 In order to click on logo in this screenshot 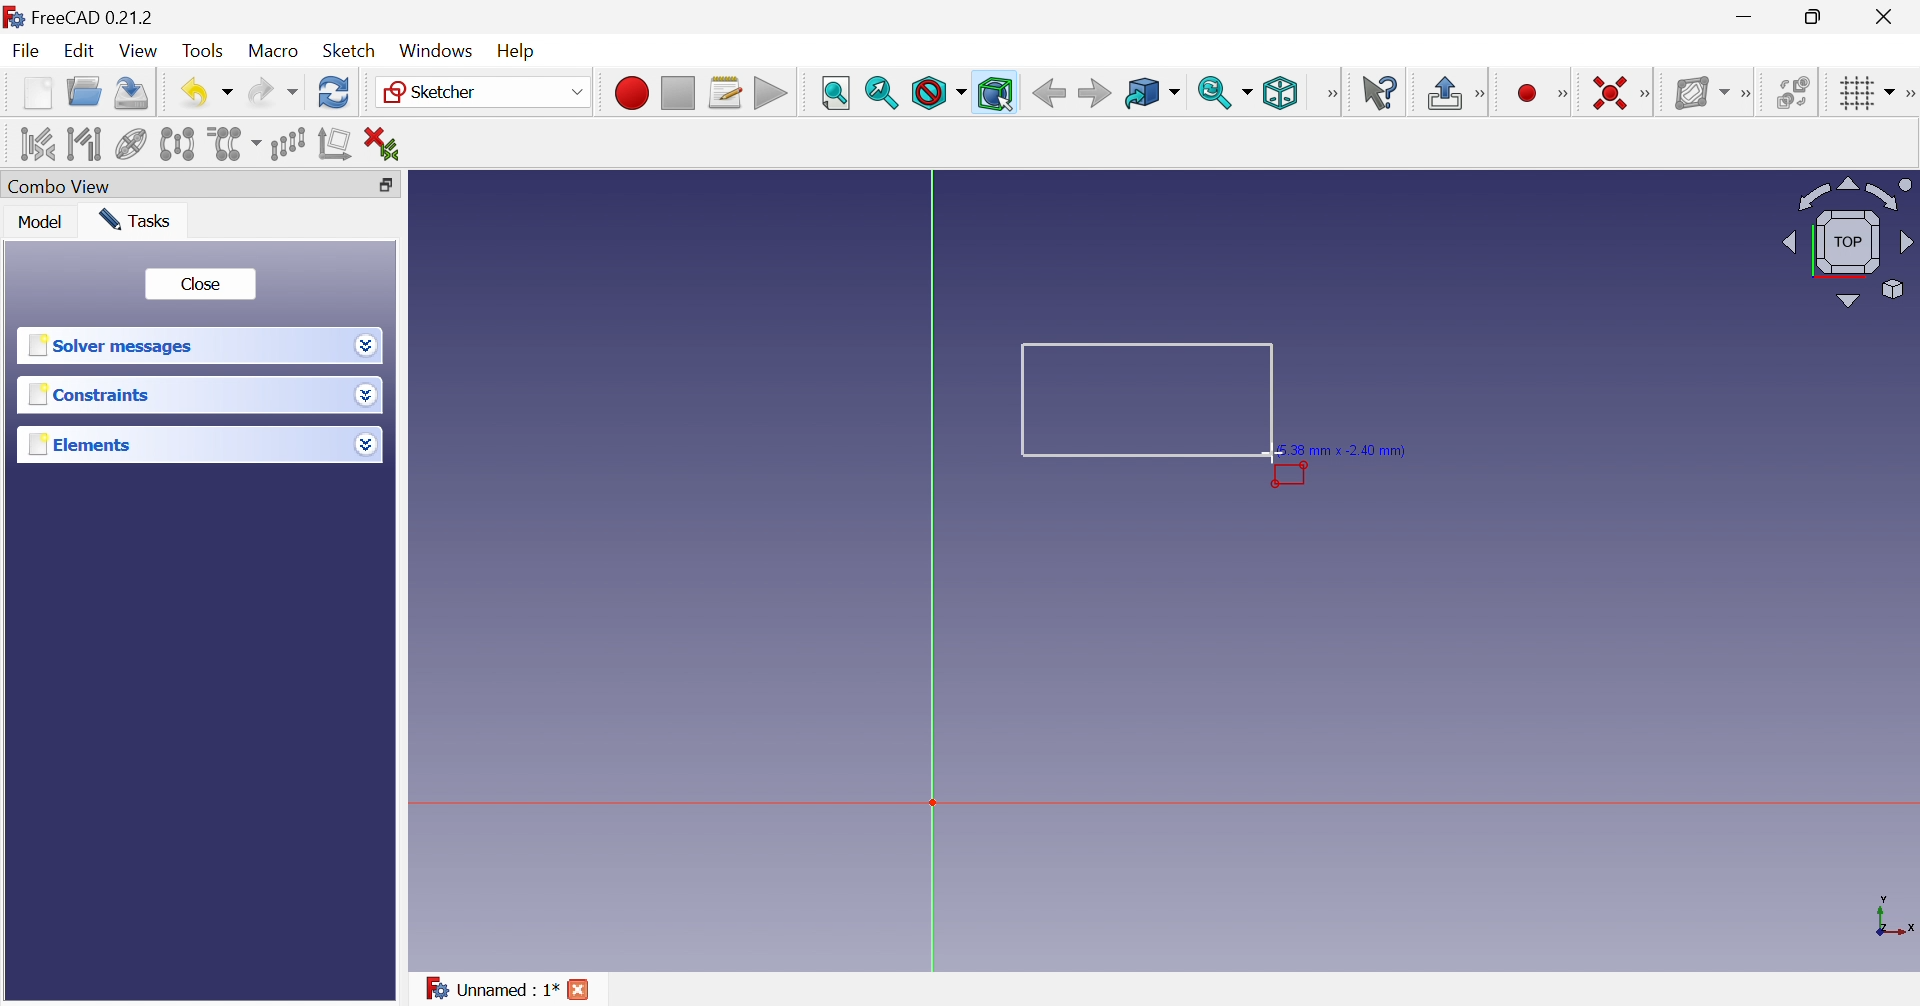, I will do `click(13, 17)`.